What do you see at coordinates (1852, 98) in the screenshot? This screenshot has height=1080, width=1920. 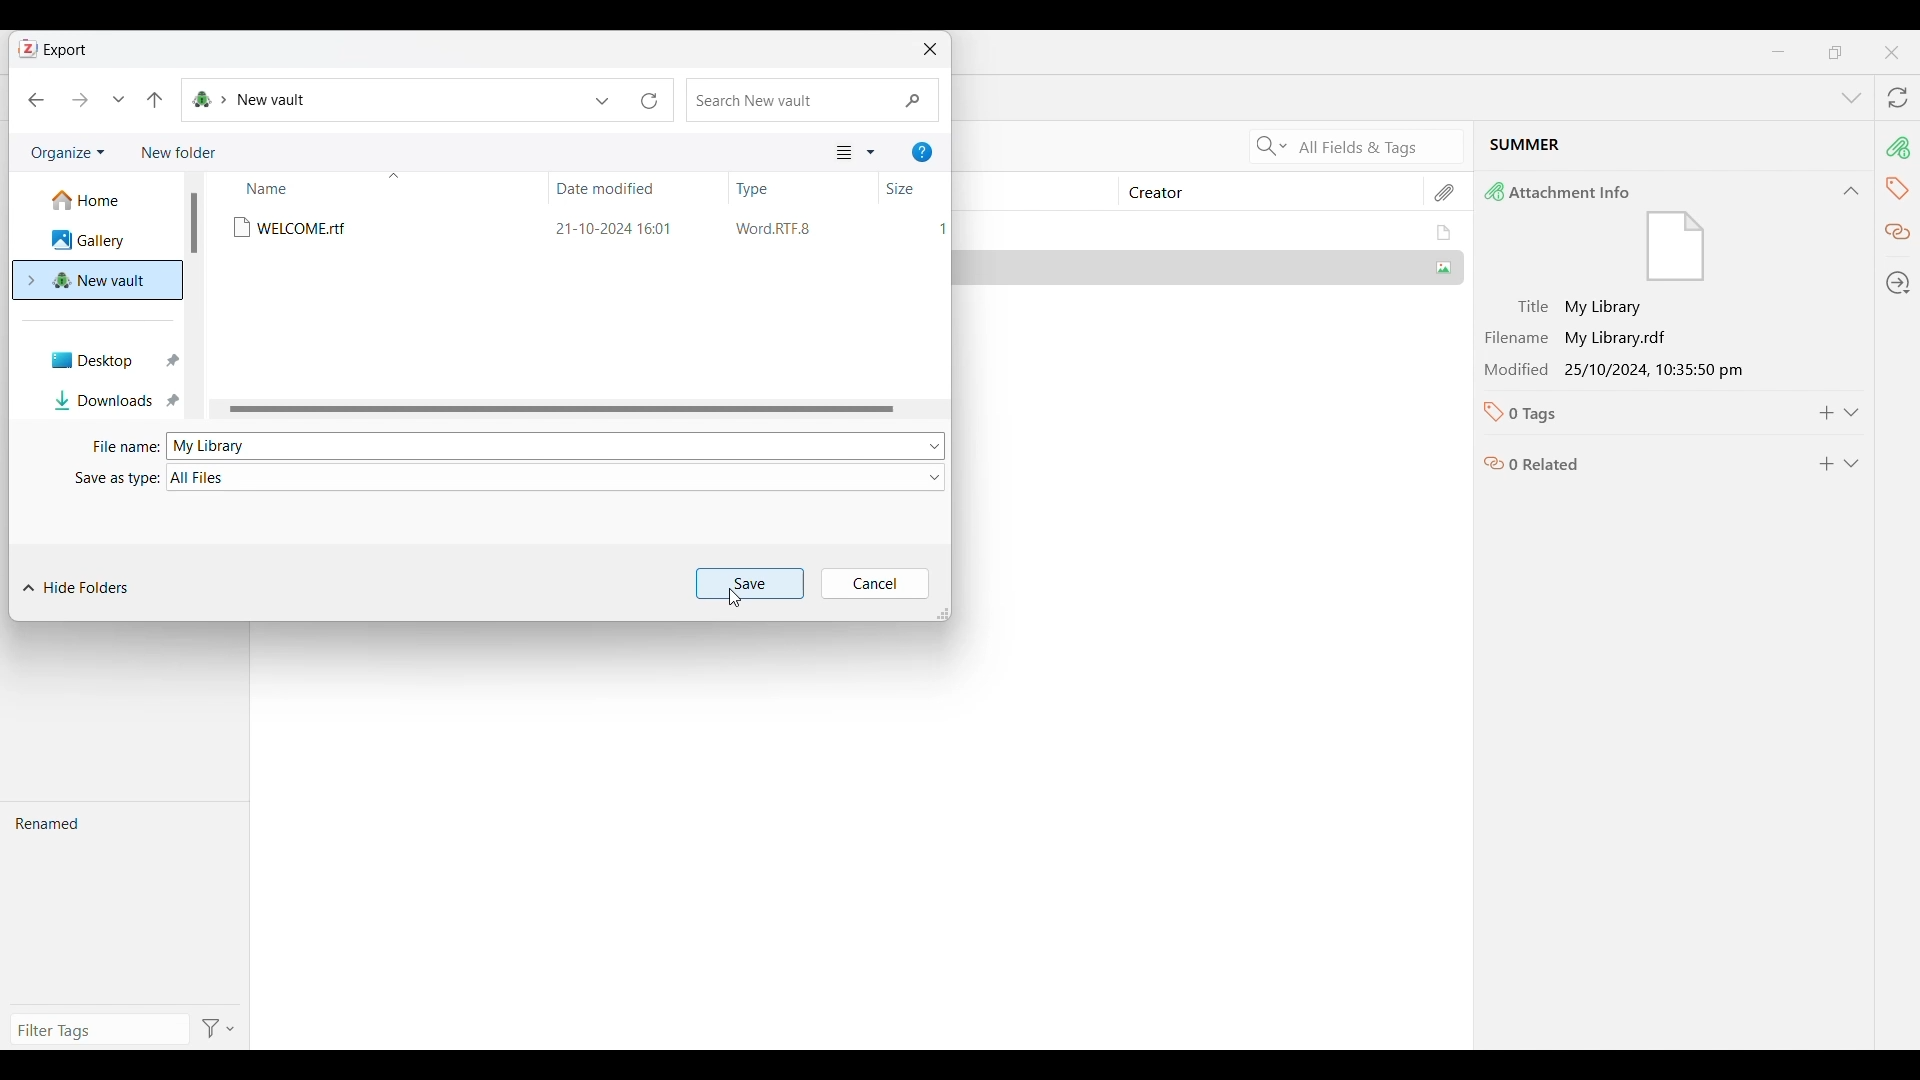 I see `List all tabs` at bounding box center [1852, 98].